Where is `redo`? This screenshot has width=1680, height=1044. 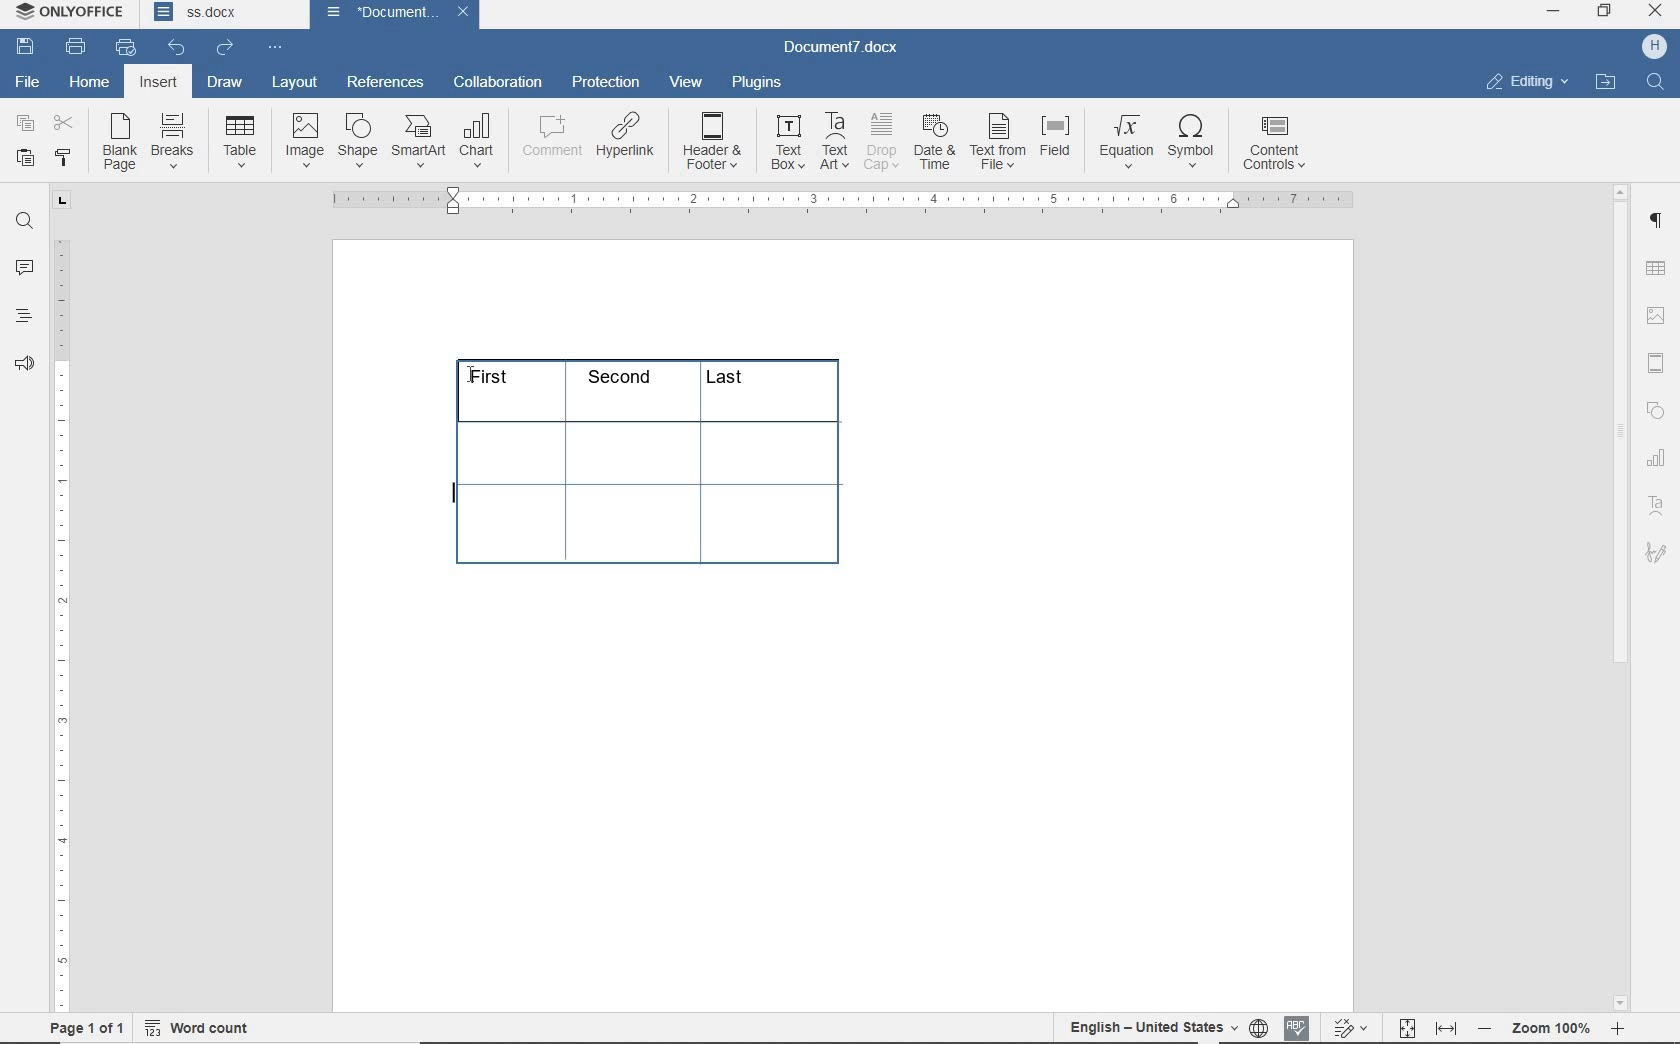 redo is located at coordinates (224, 47).